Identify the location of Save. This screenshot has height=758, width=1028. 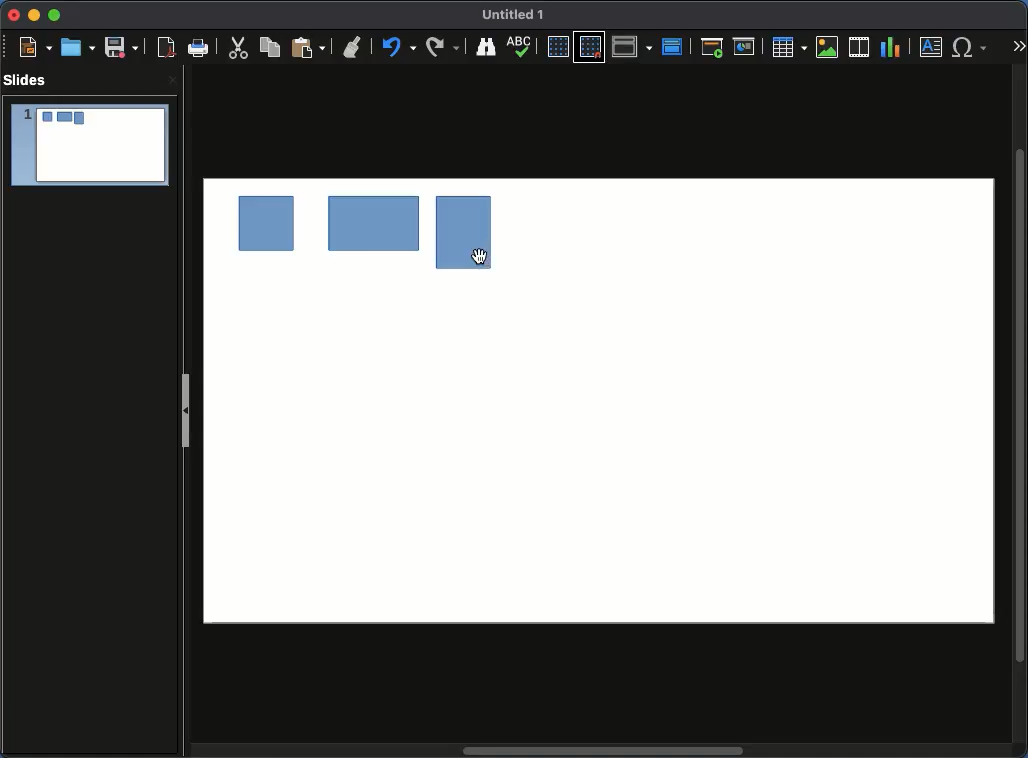
(121, 48).